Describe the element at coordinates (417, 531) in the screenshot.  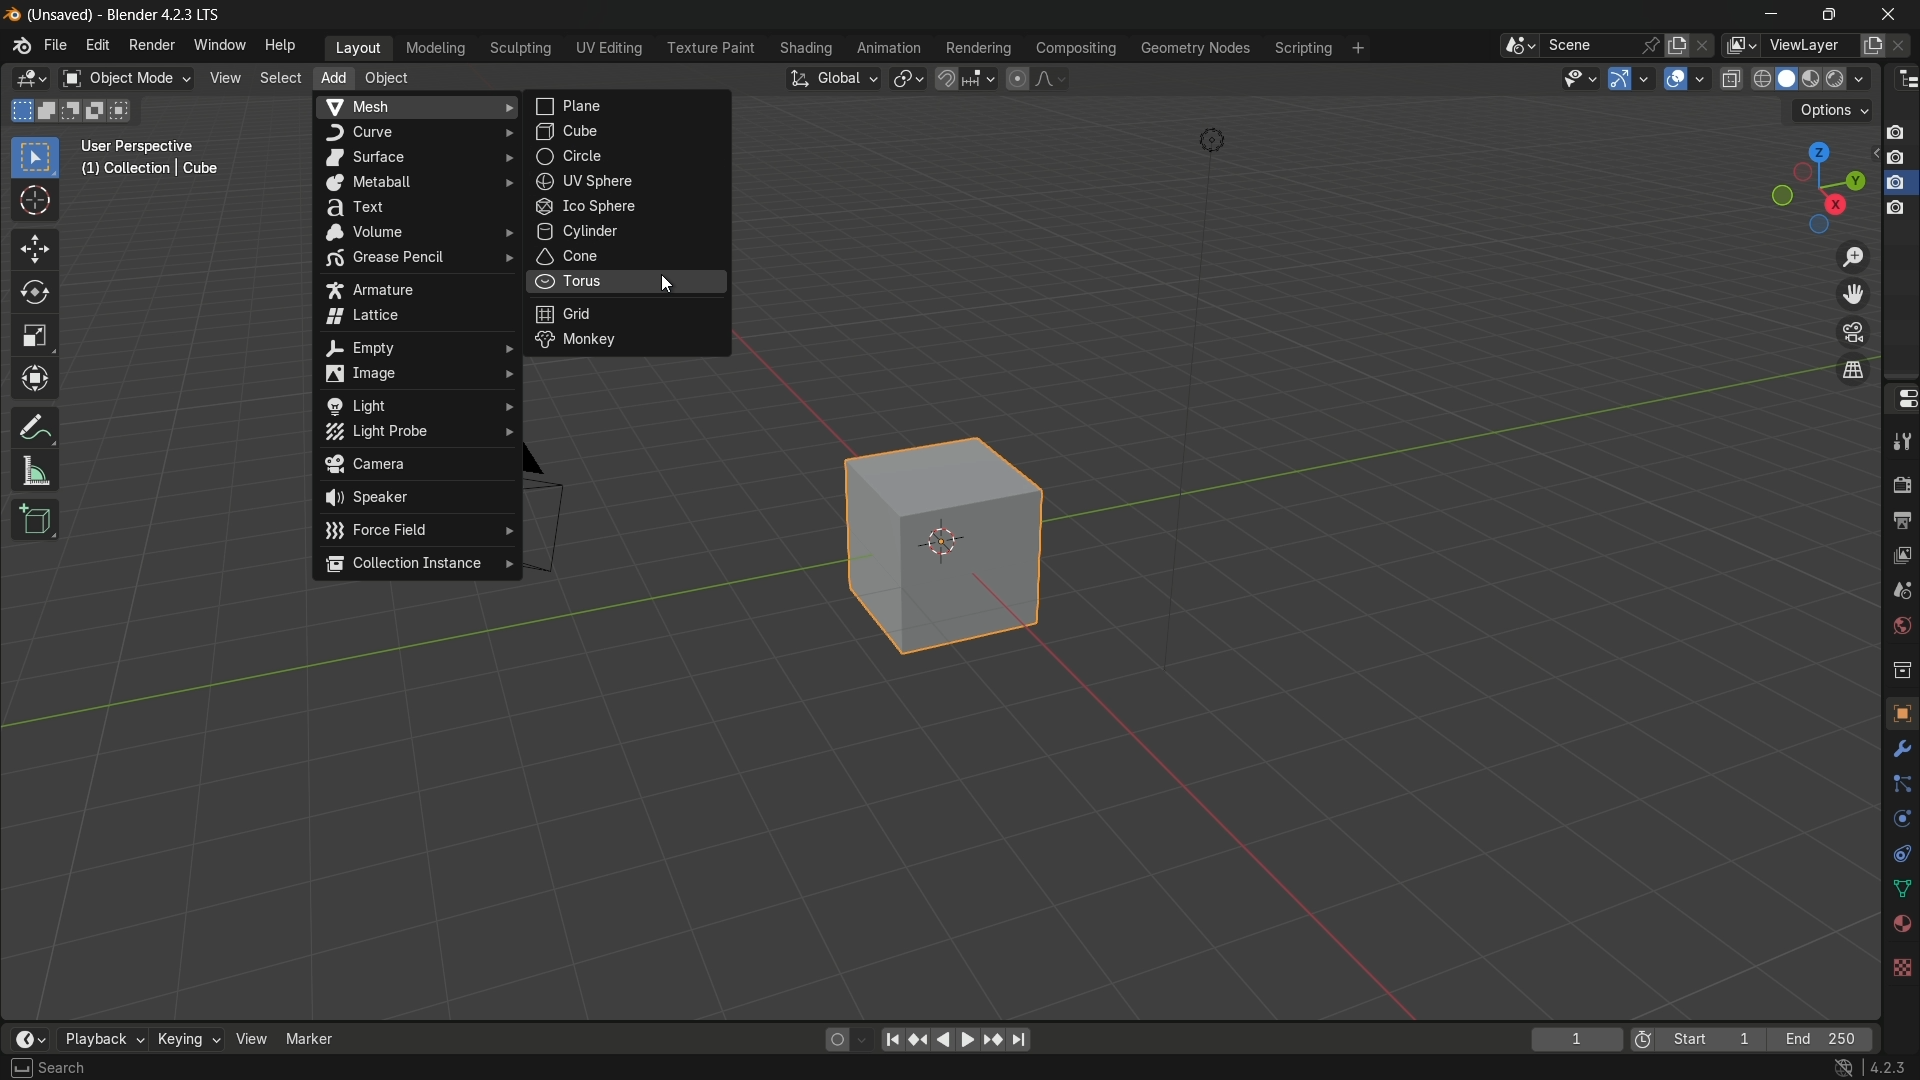
I see `force field` at that location.